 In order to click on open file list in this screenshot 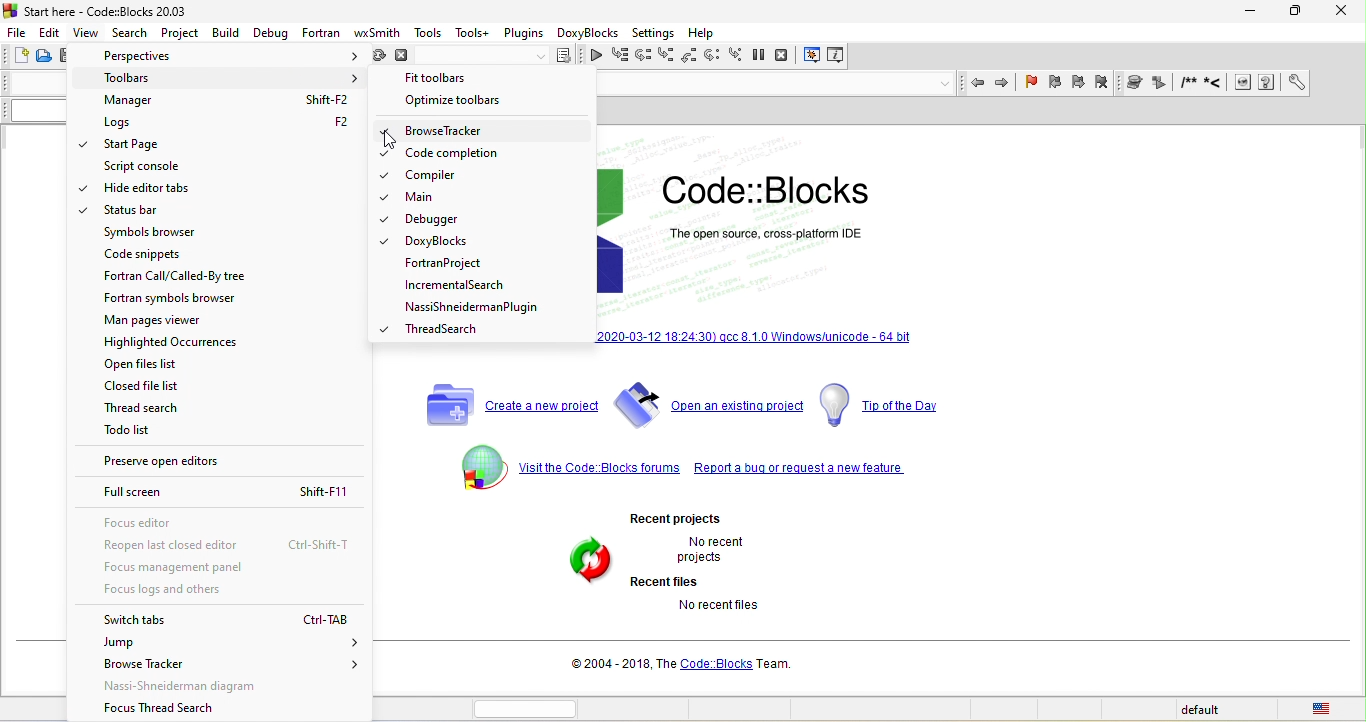, I will do `click(150, 365)`.